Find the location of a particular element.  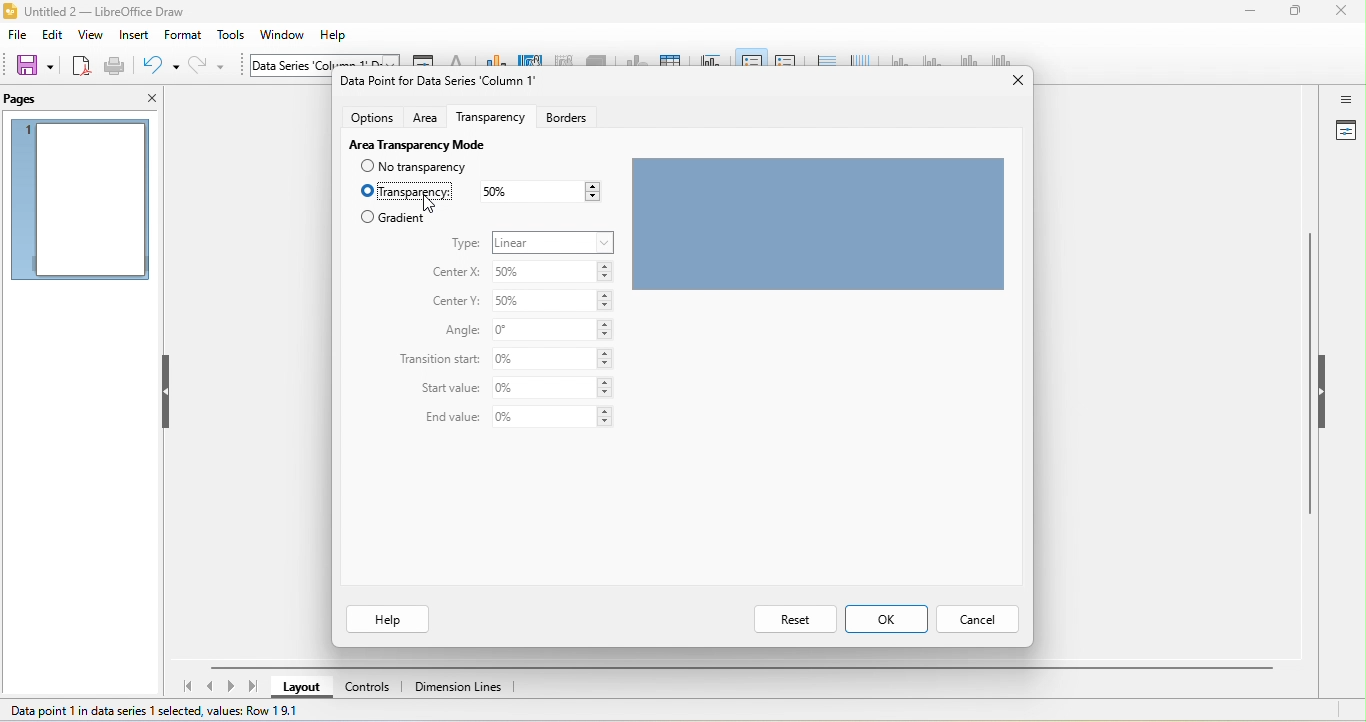

character is located at coordinates (457, 60).